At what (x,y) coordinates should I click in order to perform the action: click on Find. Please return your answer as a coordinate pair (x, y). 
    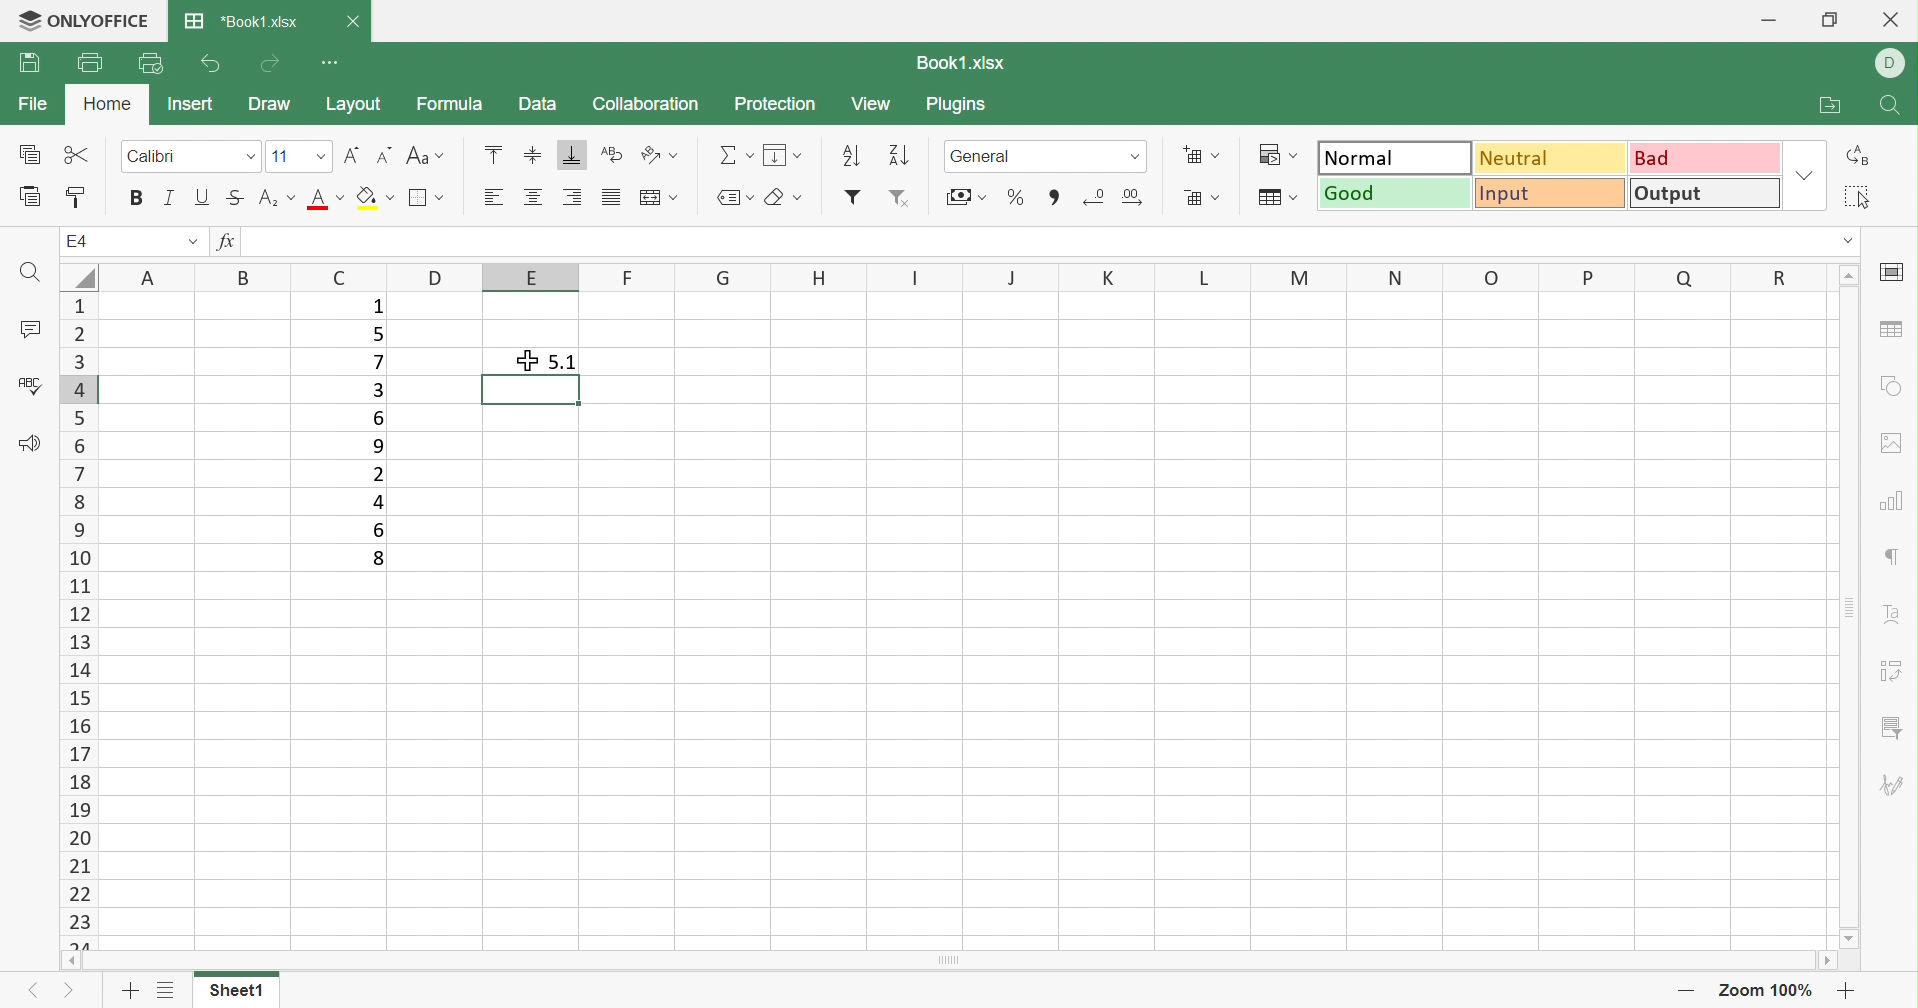
    Looking at the image, I should click on (27, 274).